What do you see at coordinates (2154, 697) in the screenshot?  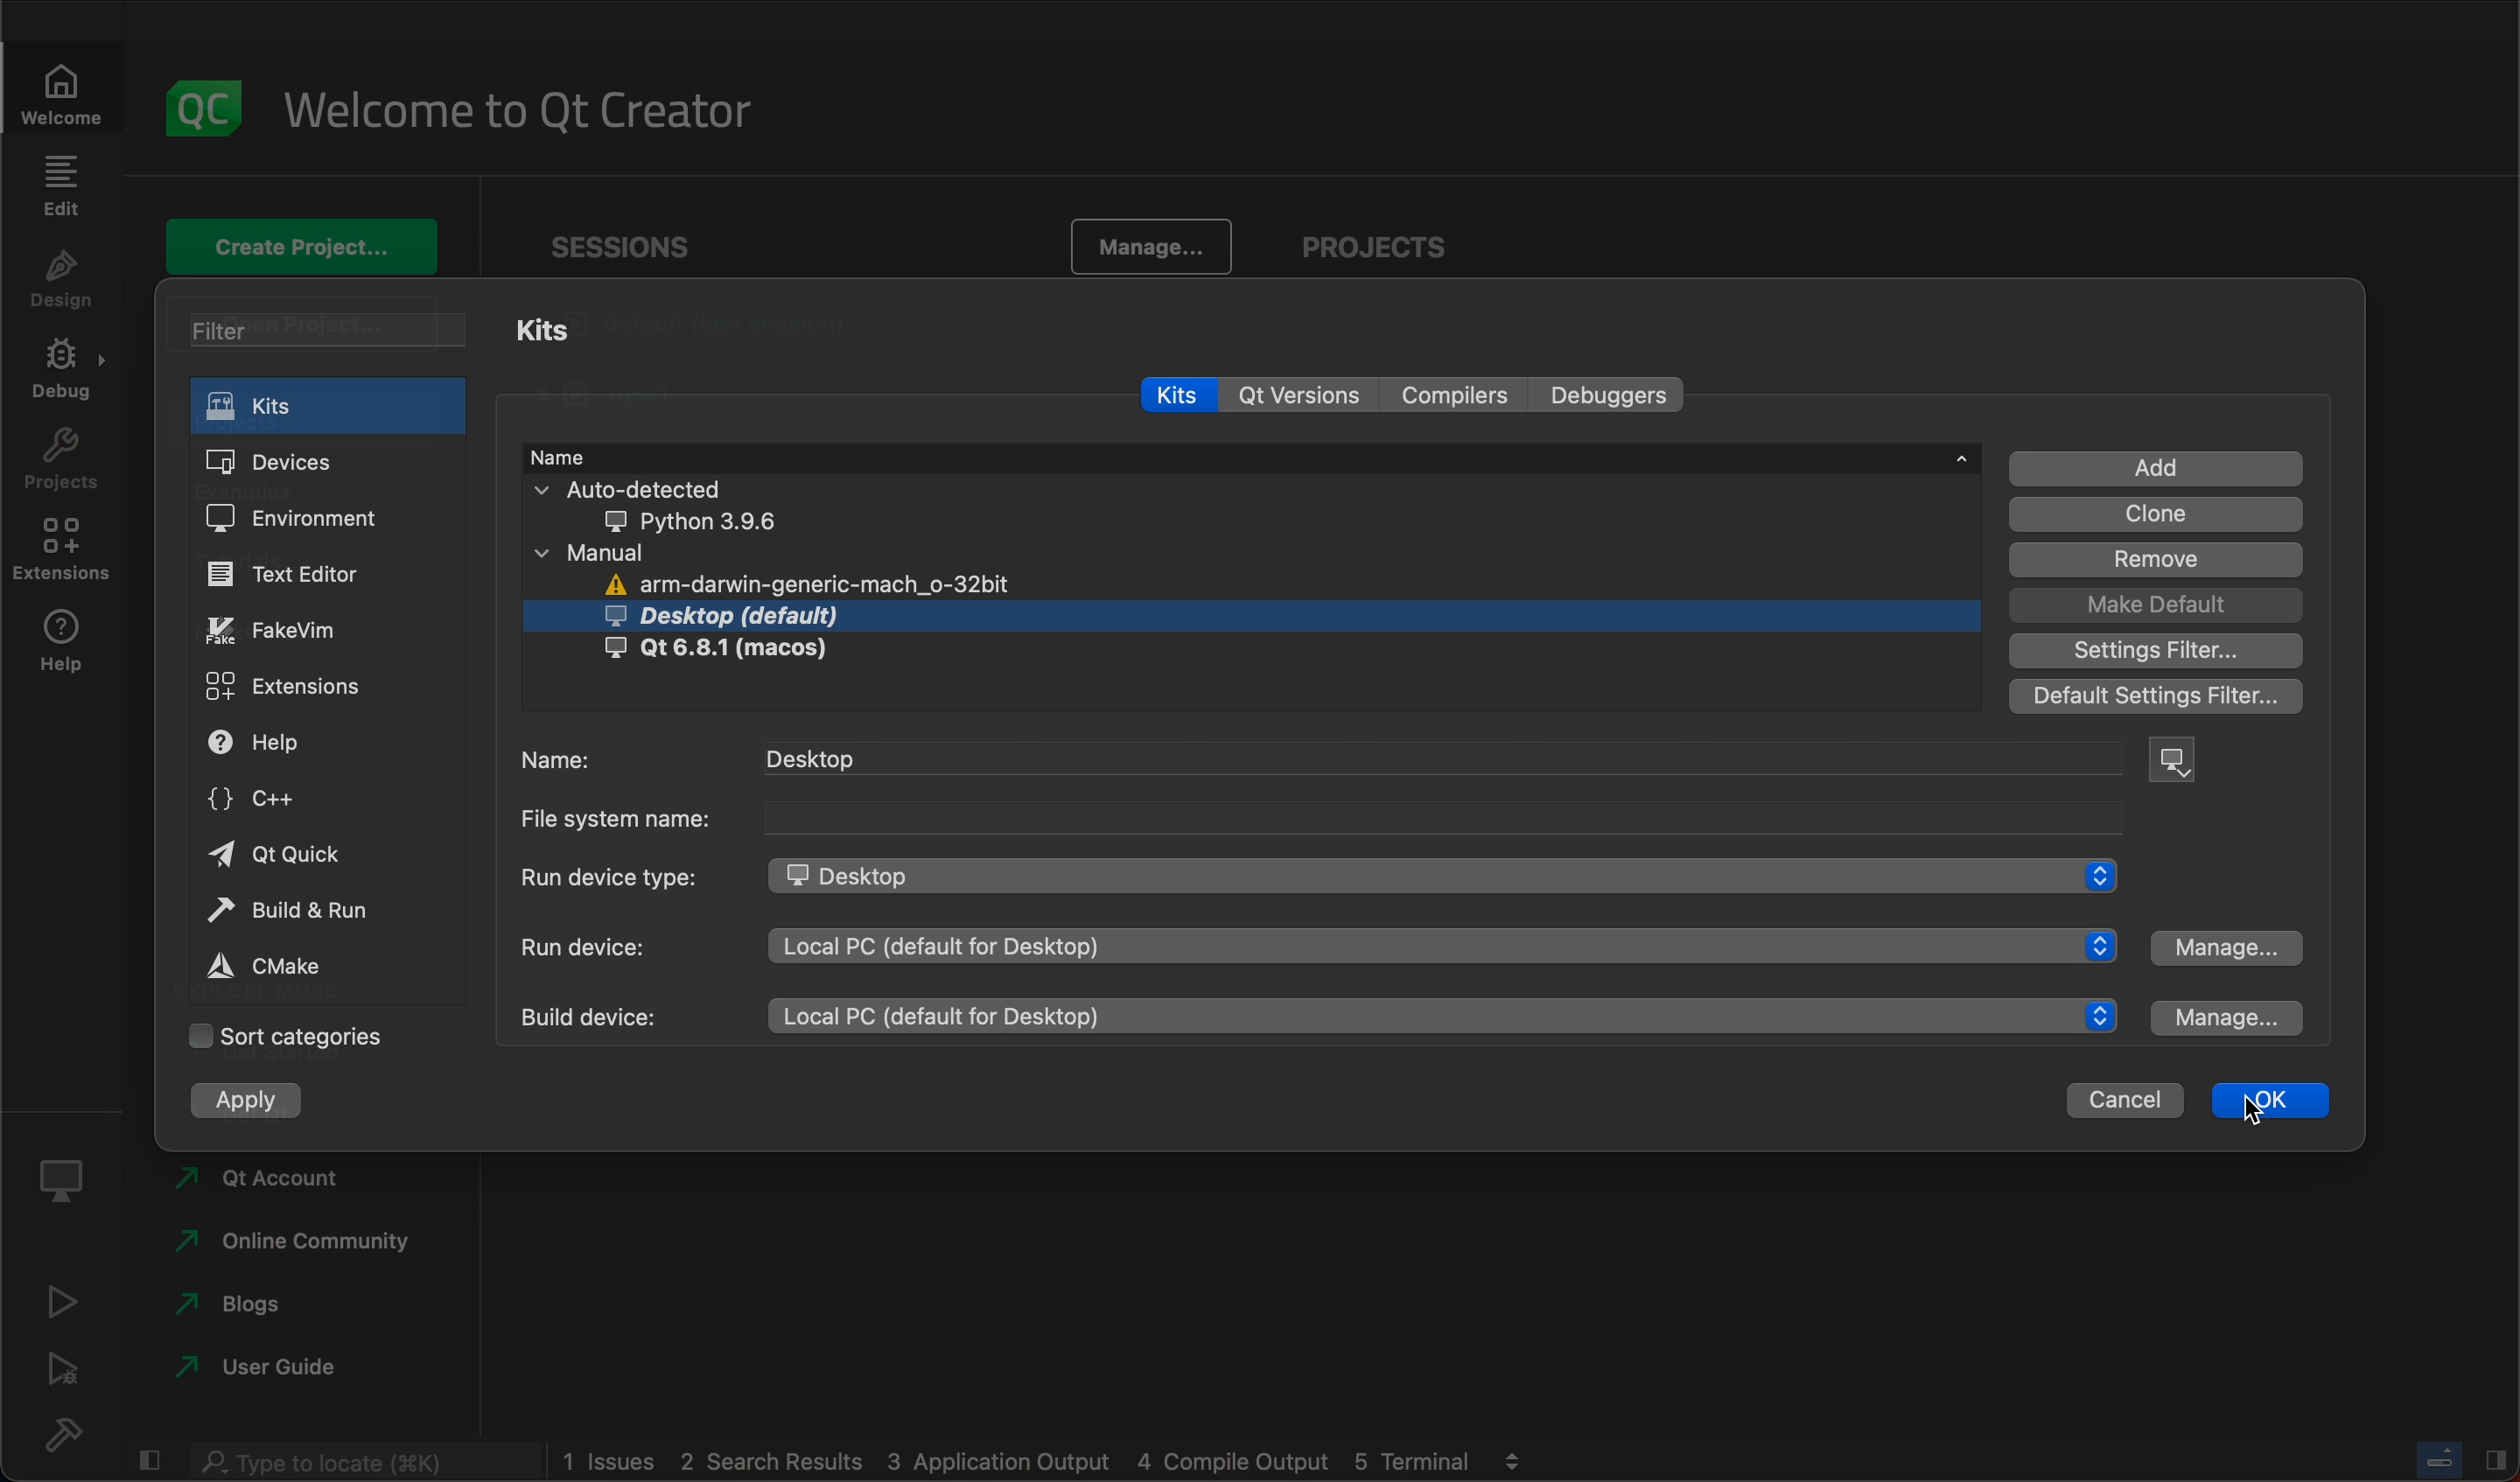 I see `default filter` at bounding box center [2154, 697].